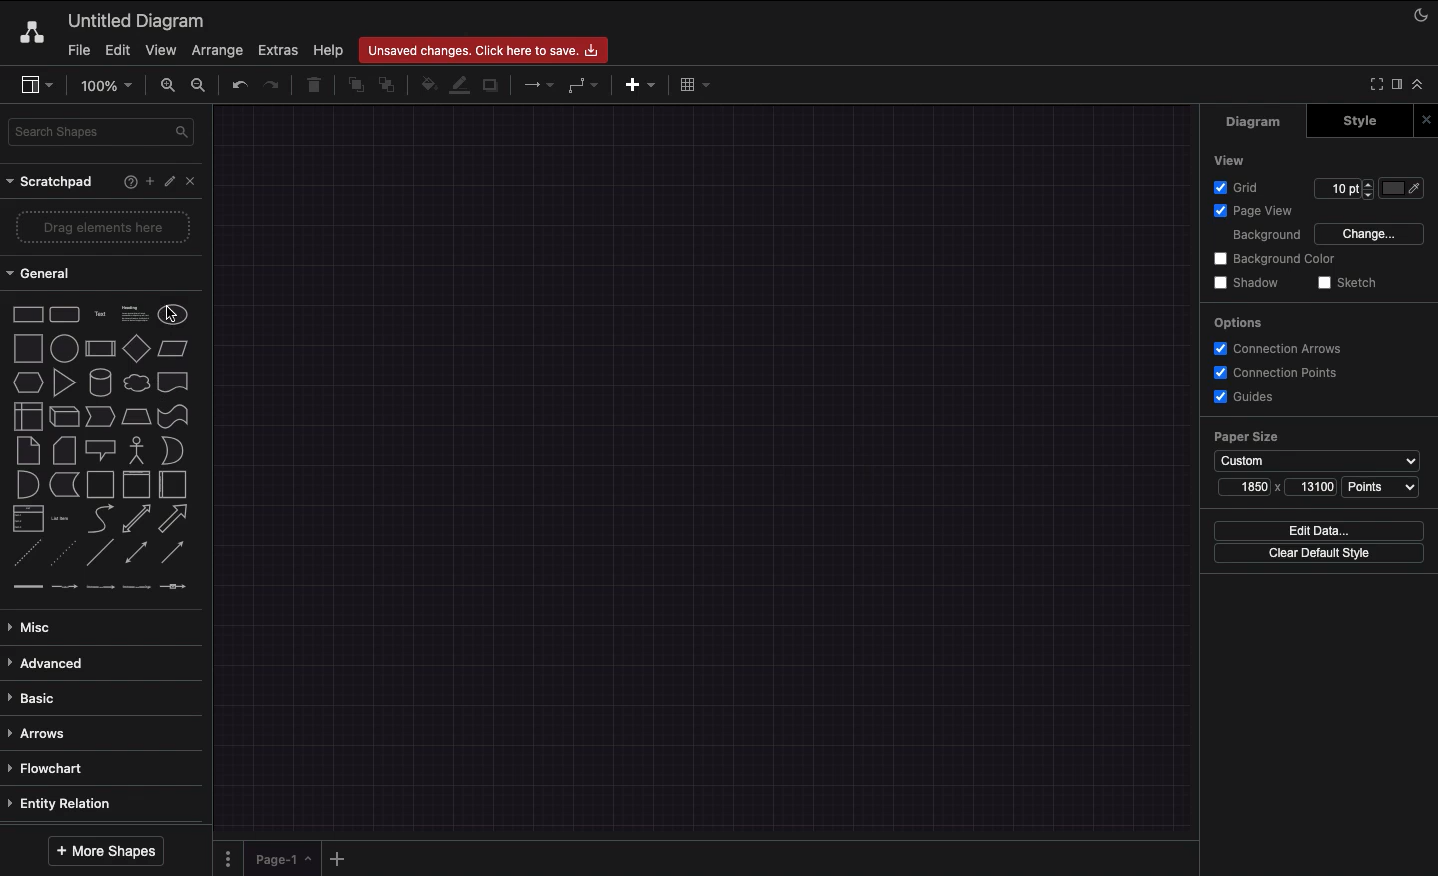 The image size is (1438, 876). What do you see at coordinates (106, 227) in the screenshot?
I see `Drag elements here` at bounding box center [106, 227].